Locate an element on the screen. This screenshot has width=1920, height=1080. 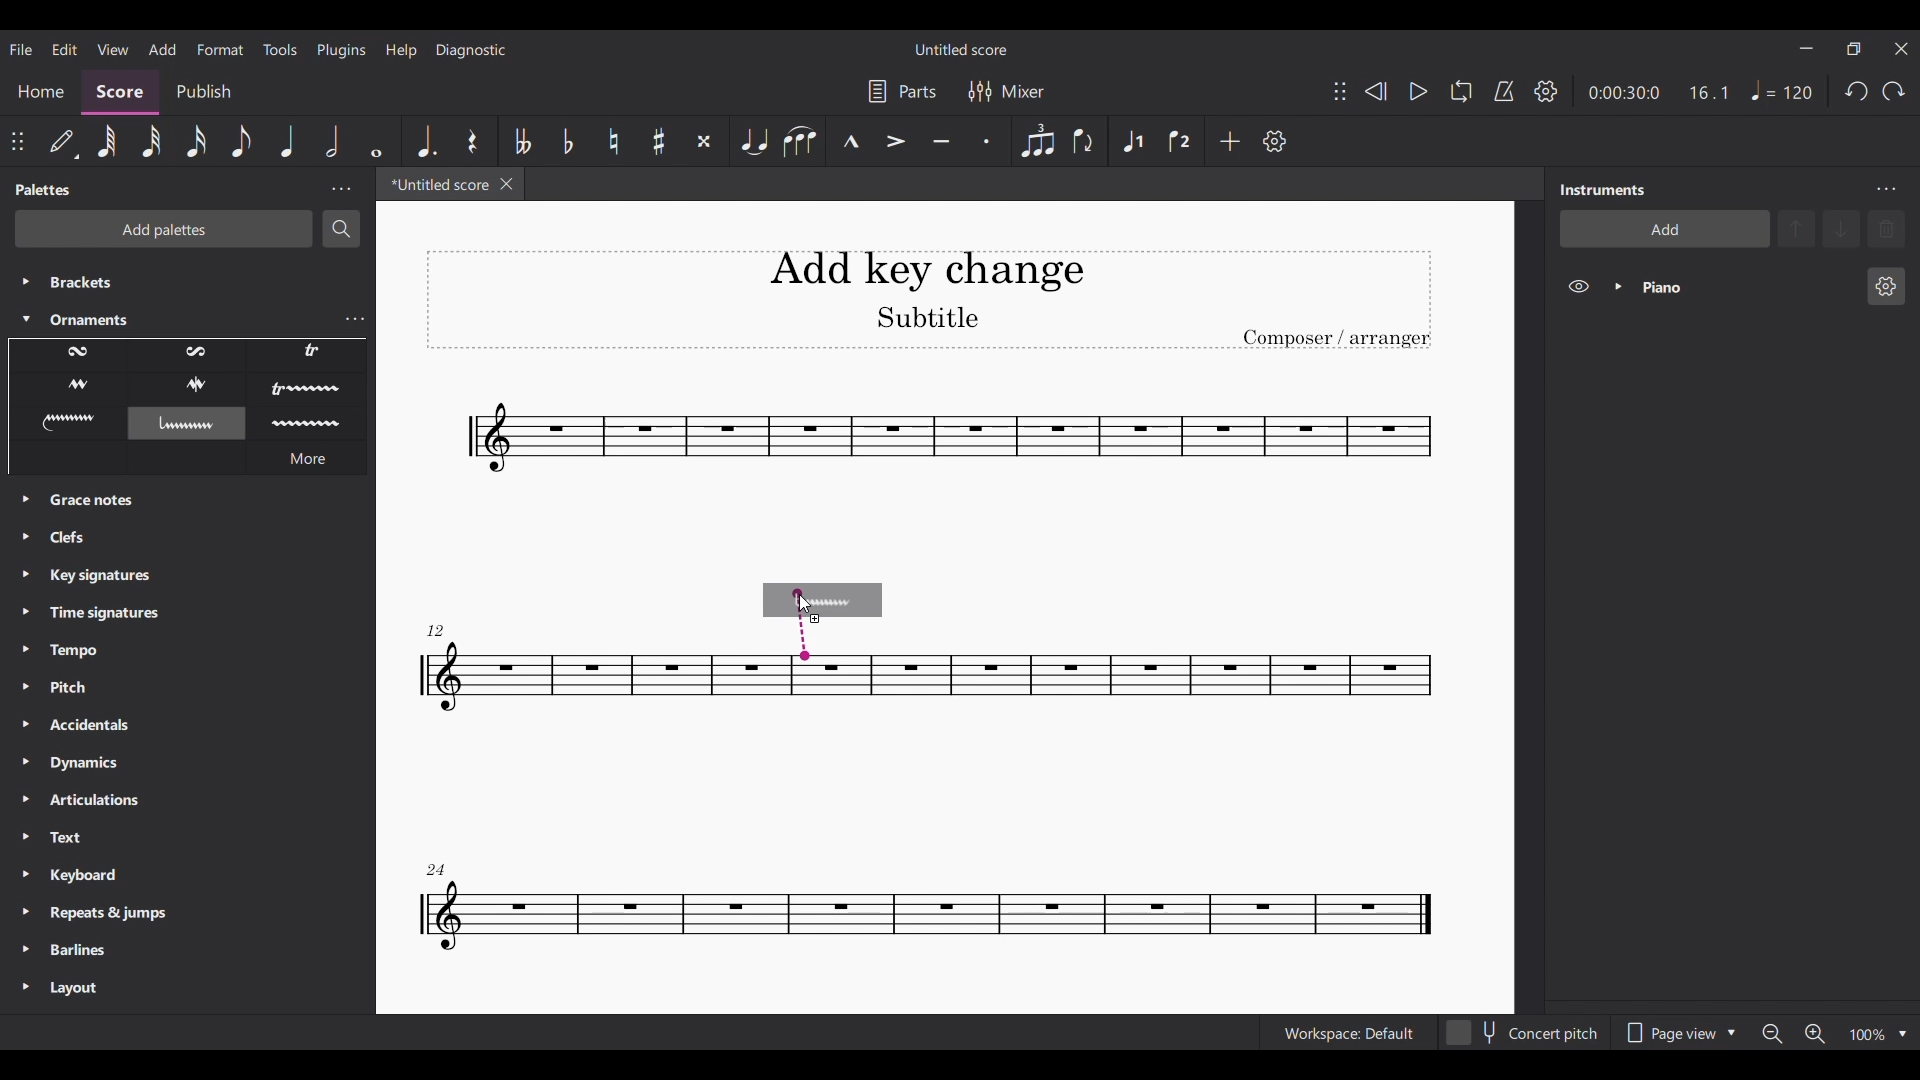
Change position of toolbar is located at coordinates (17, 142).